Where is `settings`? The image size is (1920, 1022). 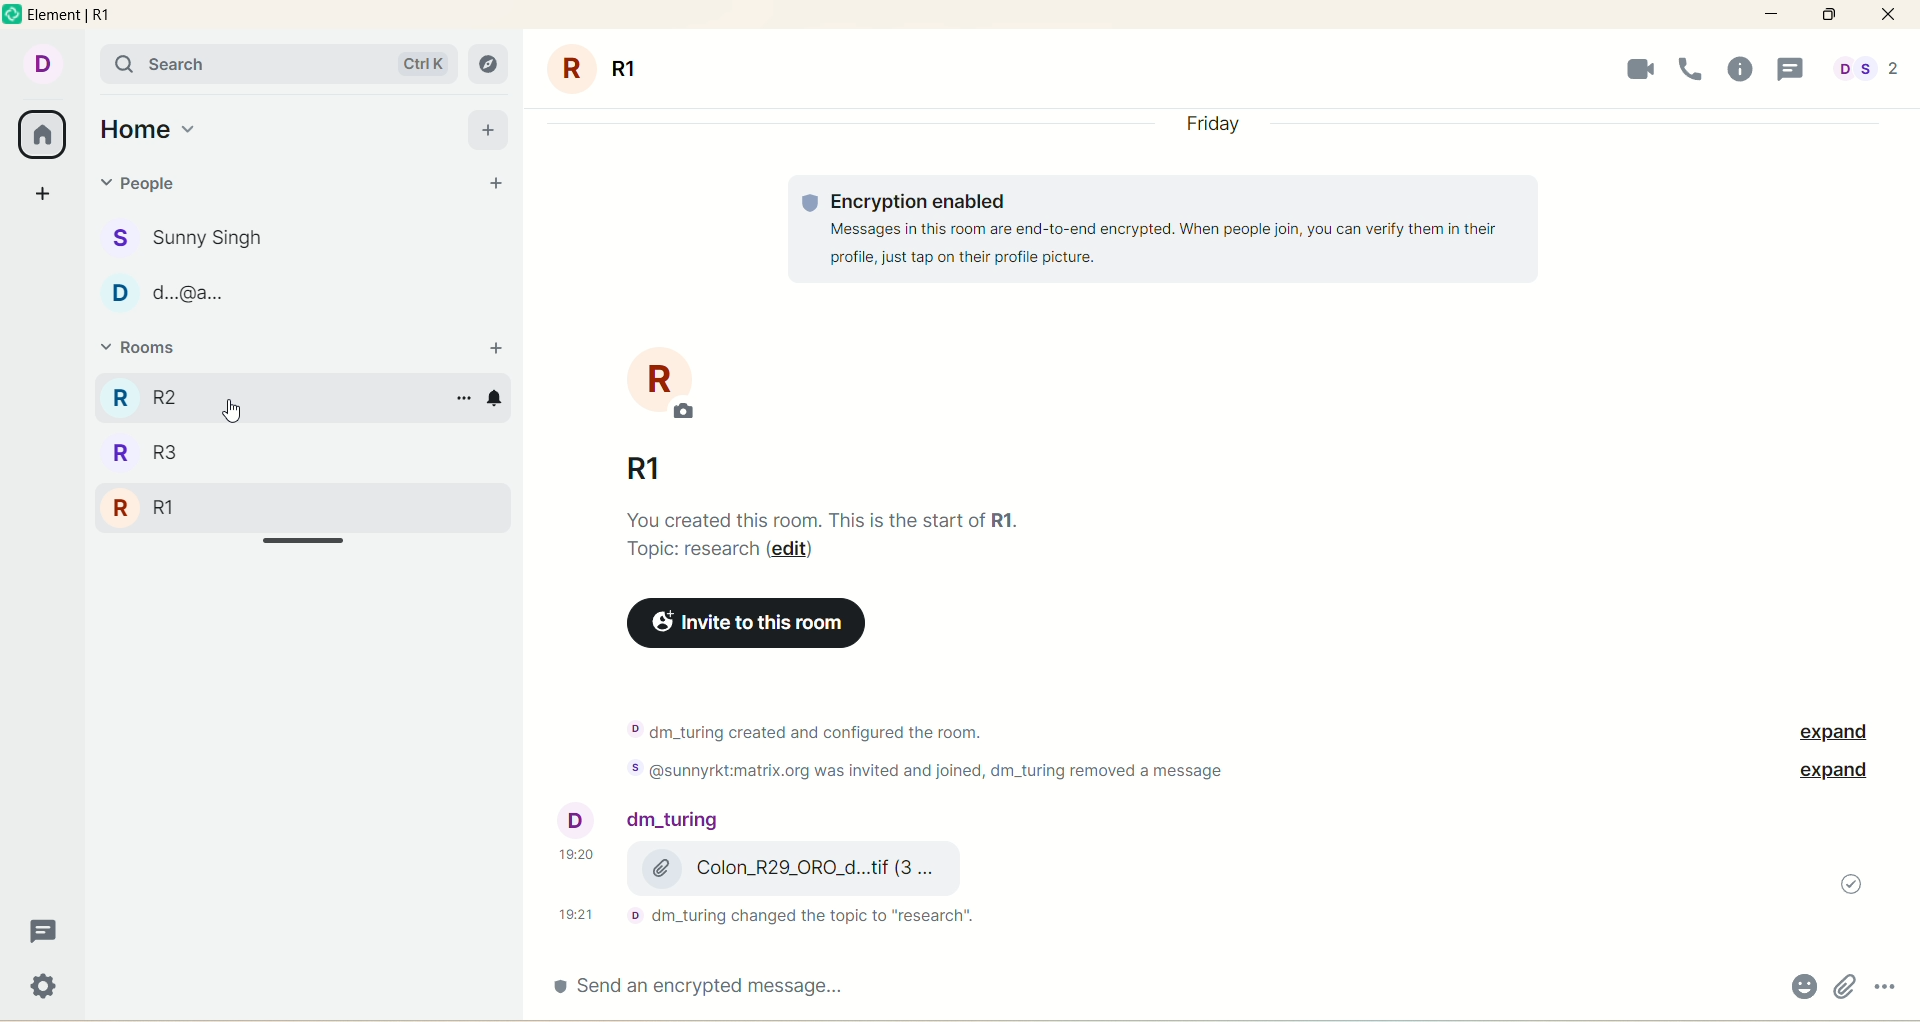
settings is located at coordinates (46, 989).